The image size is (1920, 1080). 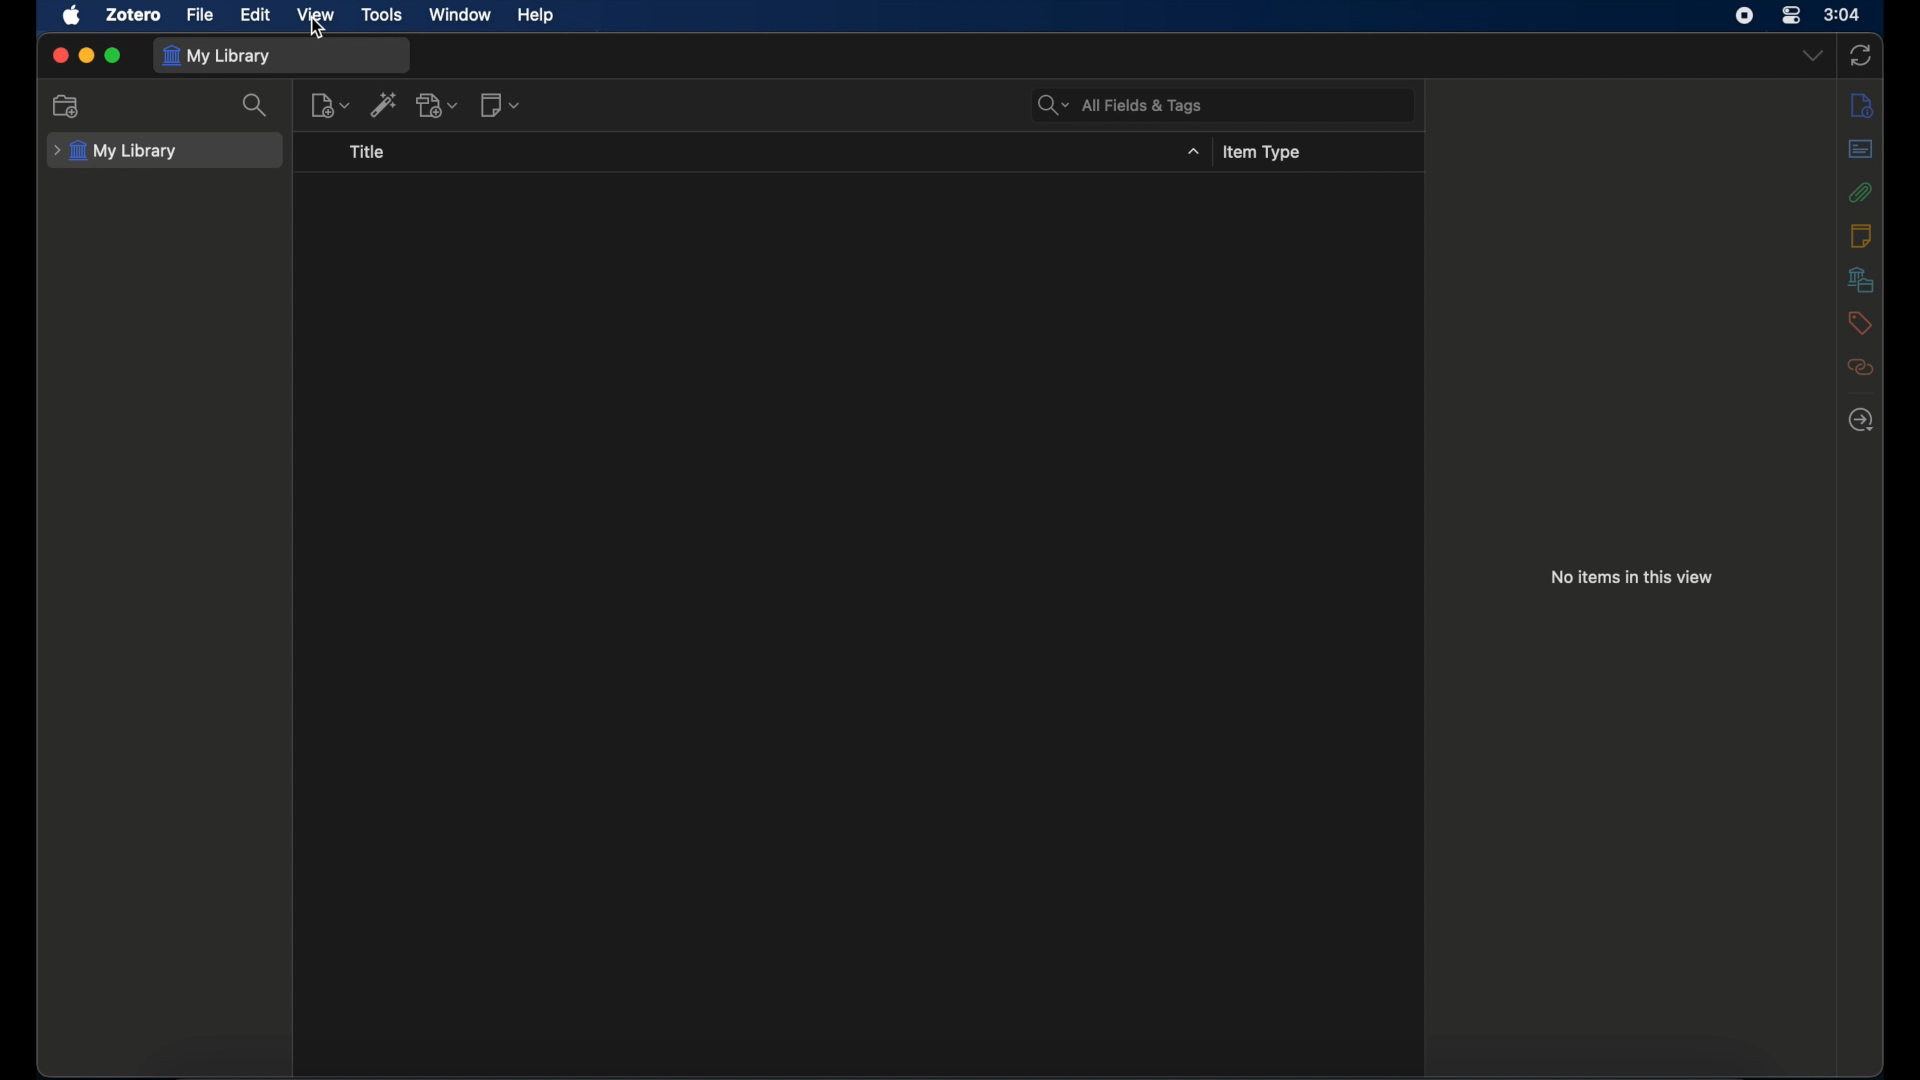 I want to click on file, so click(x=200, y=14).